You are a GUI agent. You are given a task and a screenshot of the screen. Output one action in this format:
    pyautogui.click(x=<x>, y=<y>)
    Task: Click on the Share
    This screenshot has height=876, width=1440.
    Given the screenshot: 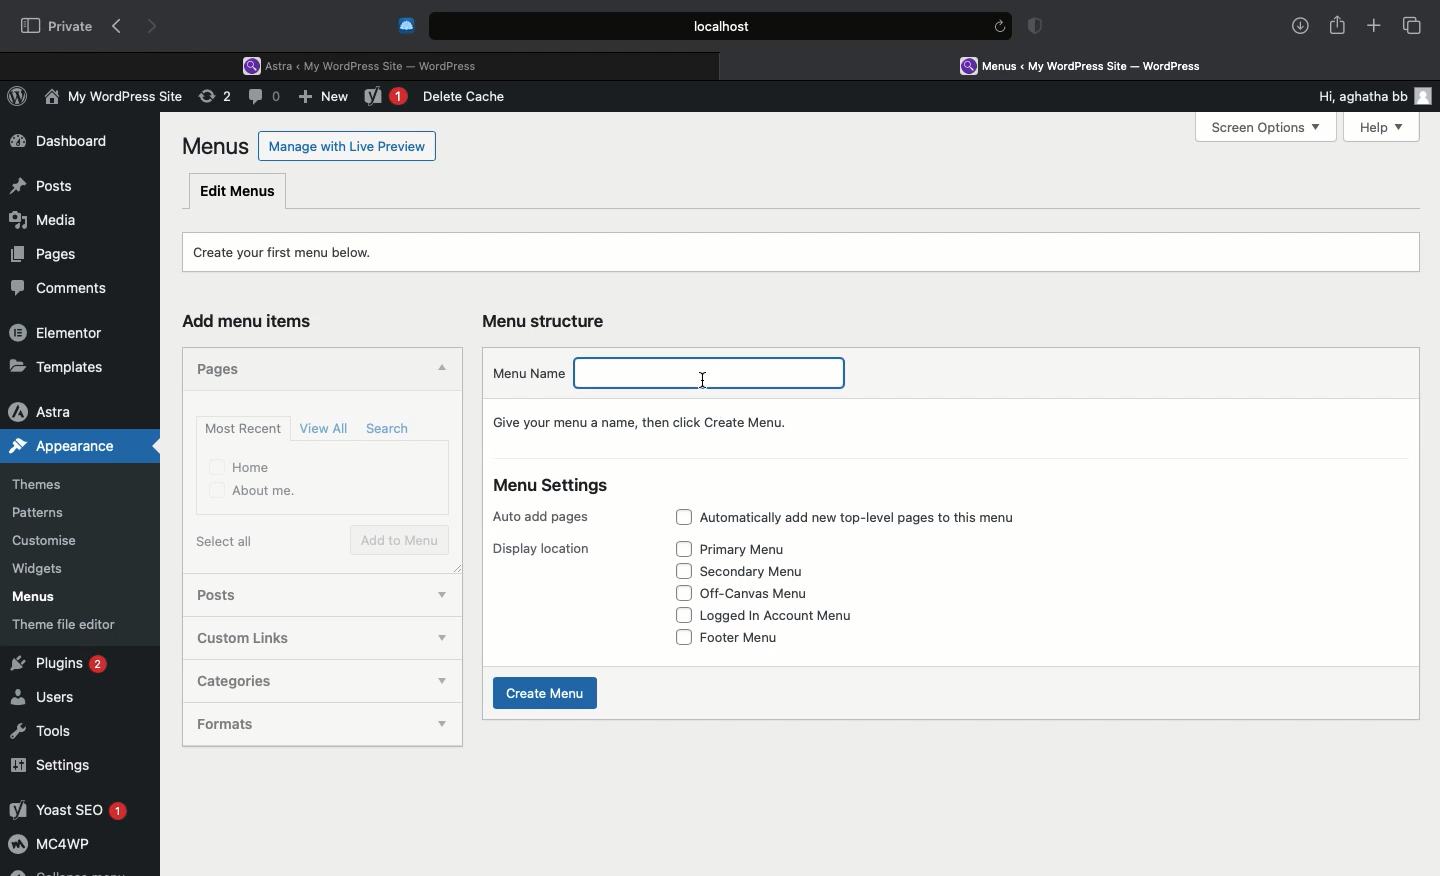 What is the action you would take?
    pyautogui.click(x=1338, y=26)
    